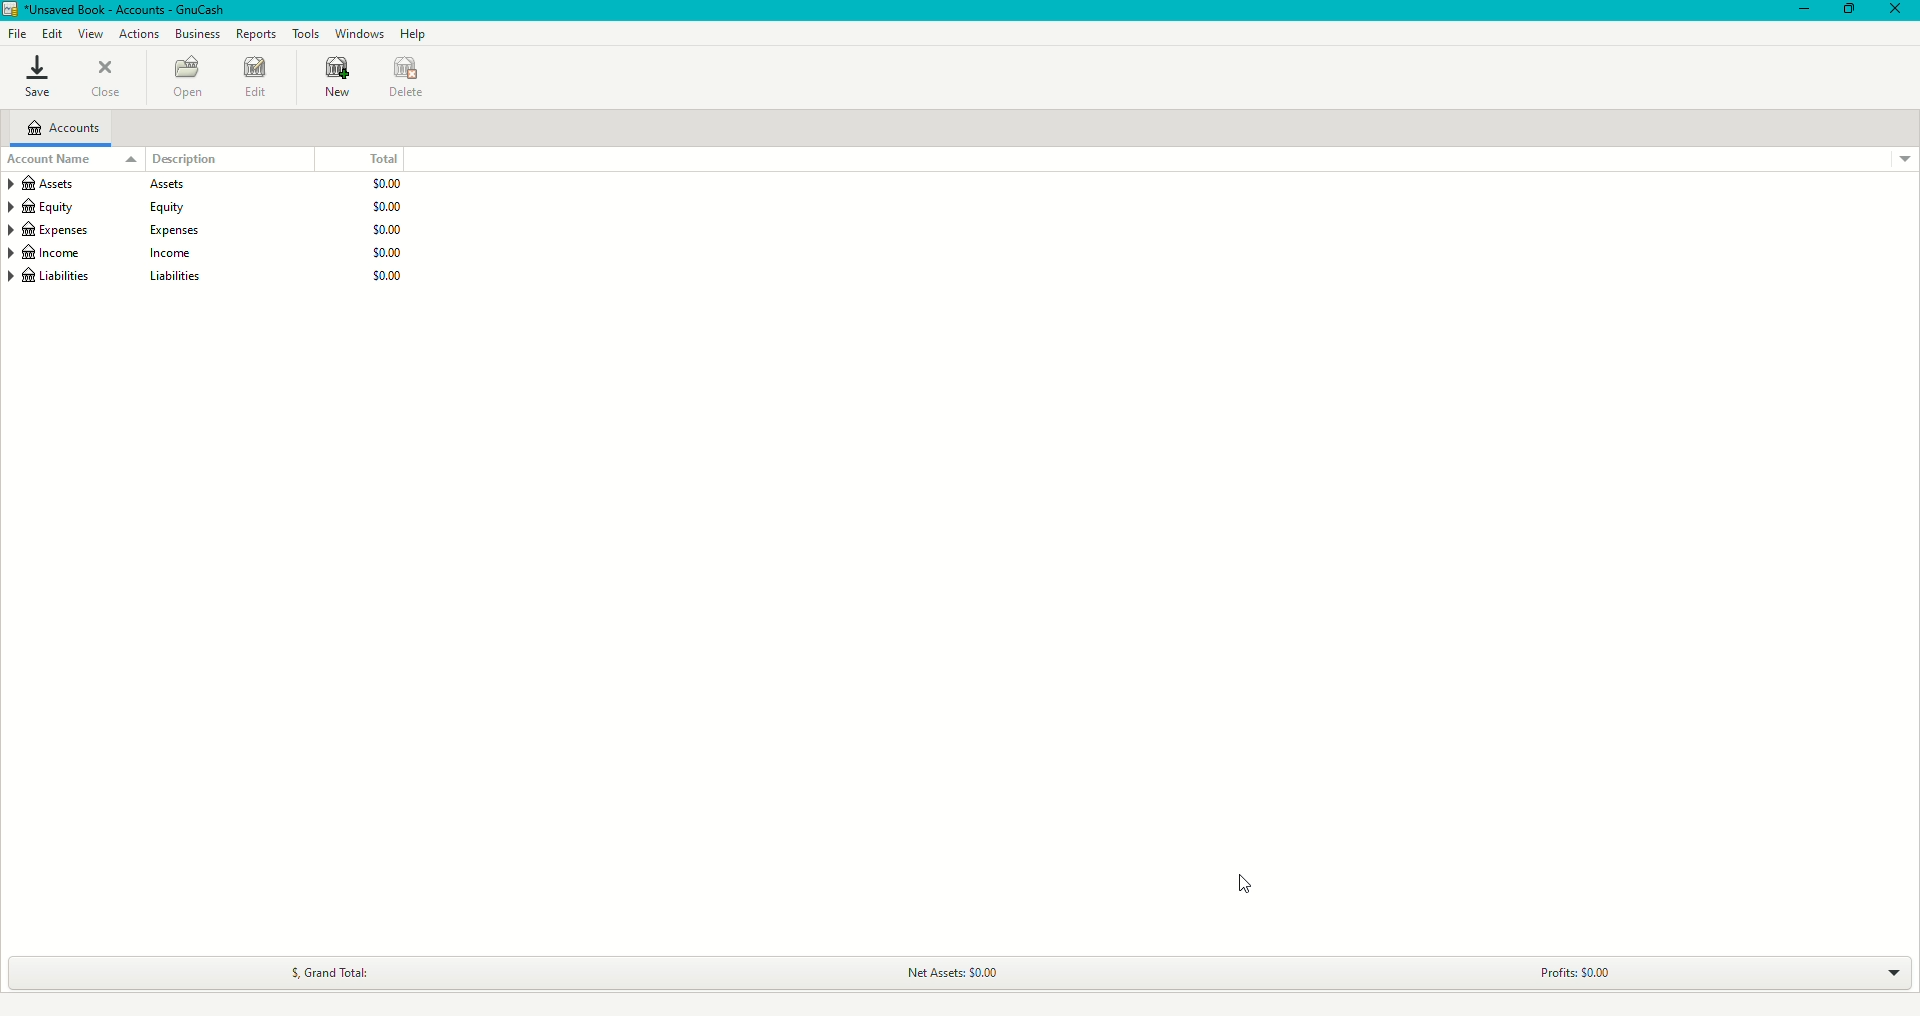  What do you see at coordinates (340, 80) in the screenshot?
I see `New` at bounding box center [340, 80].